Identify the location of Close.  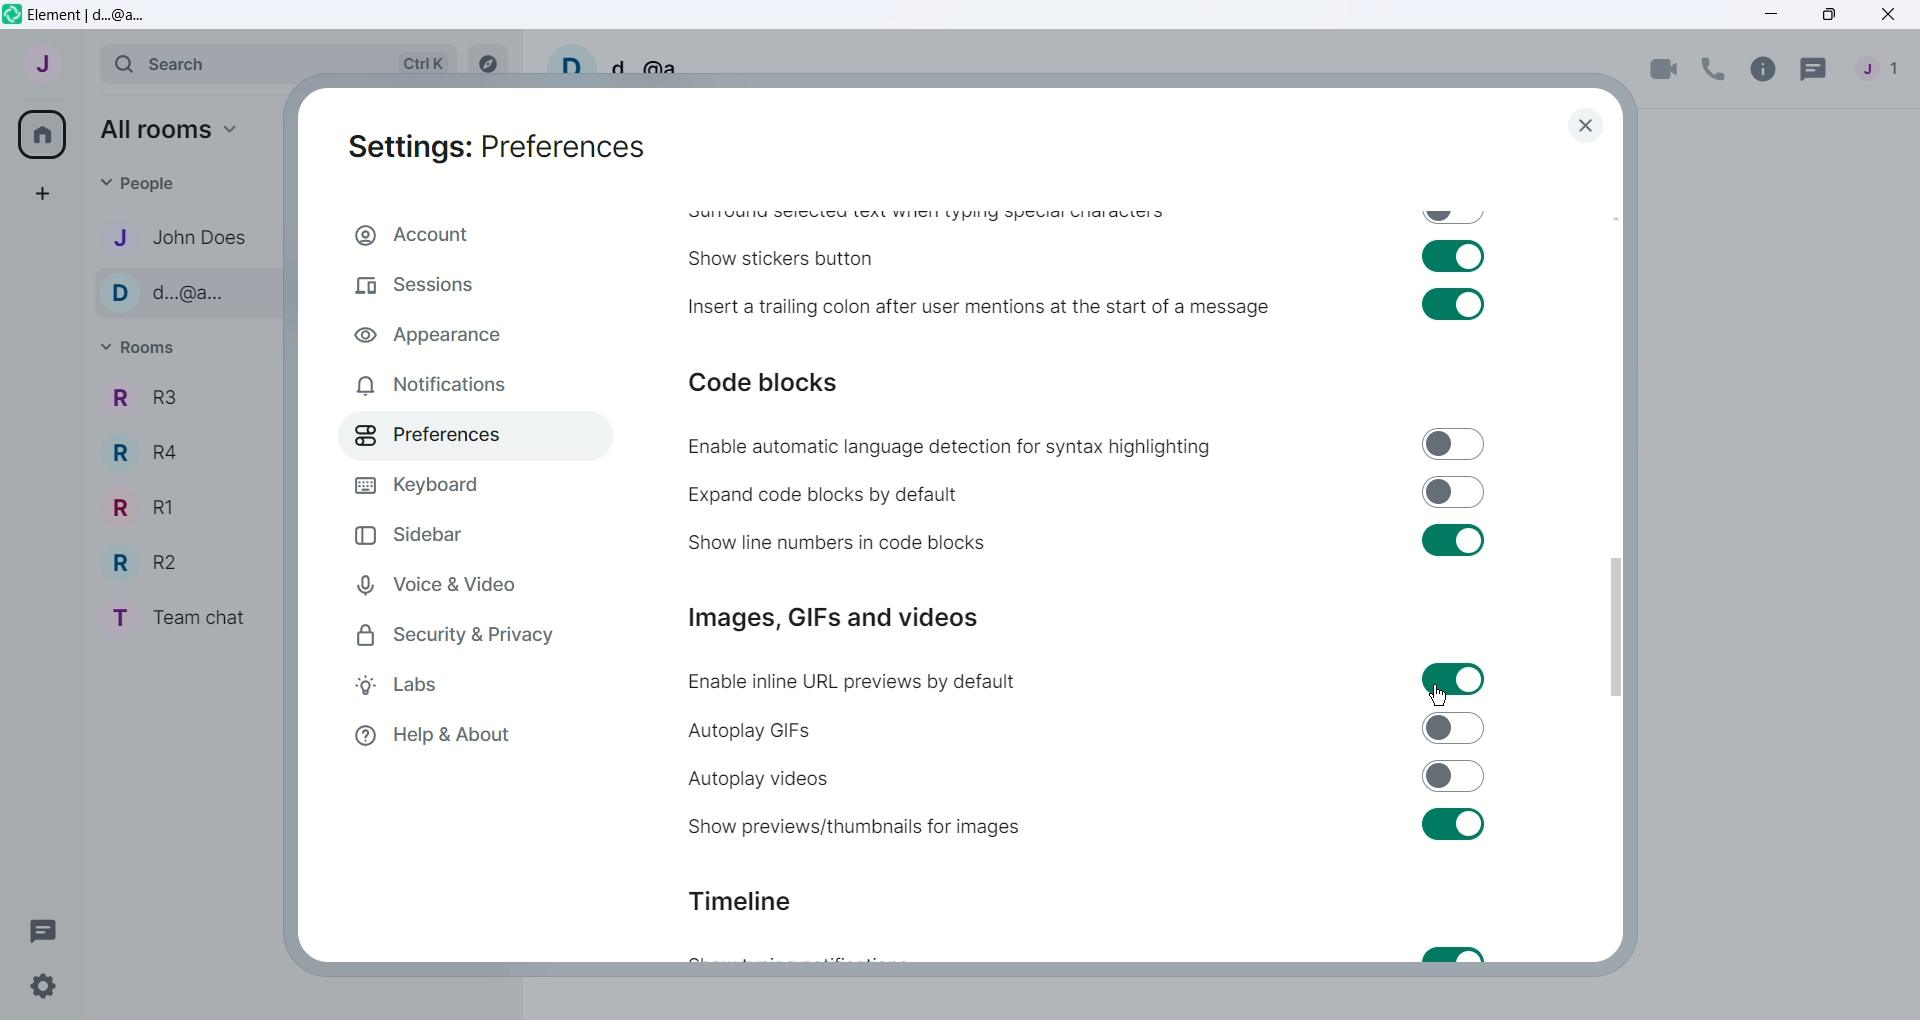
(1891, 14).